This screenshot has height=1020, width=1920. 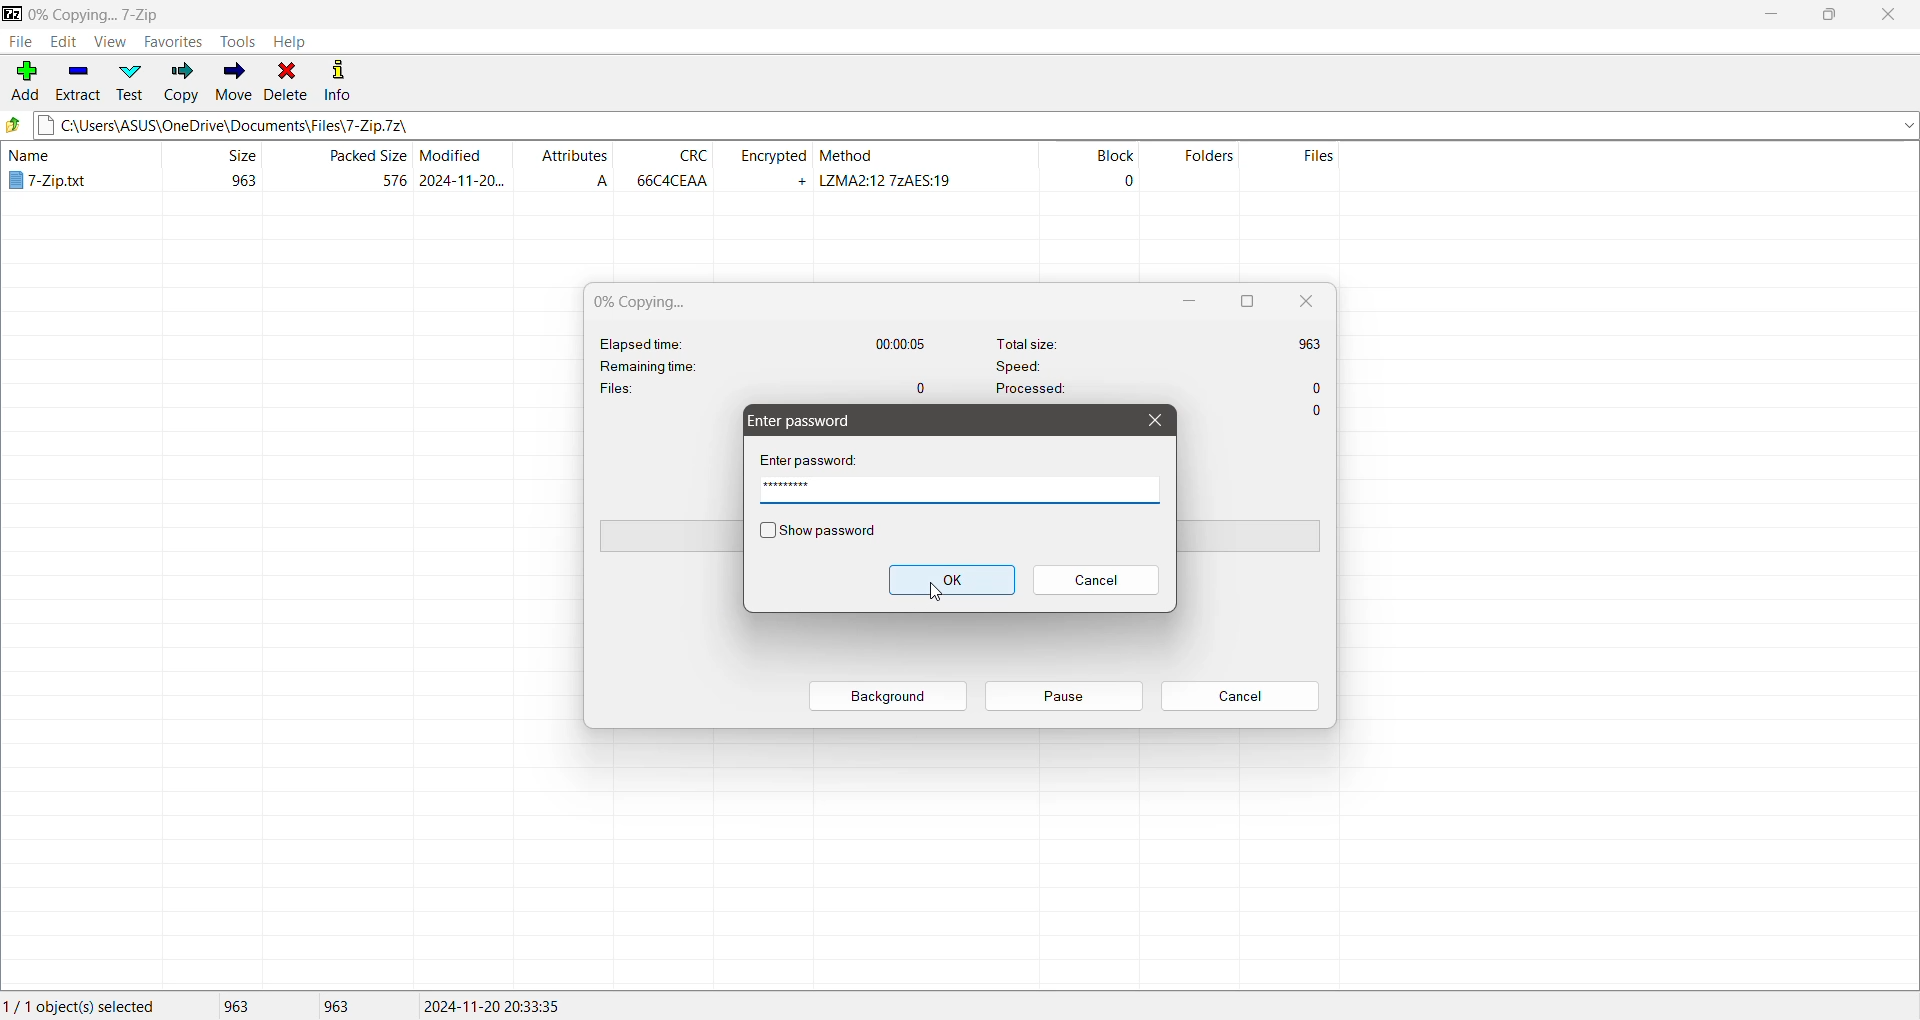 I want to click on Move Up one level, so click(x=14, y=124).